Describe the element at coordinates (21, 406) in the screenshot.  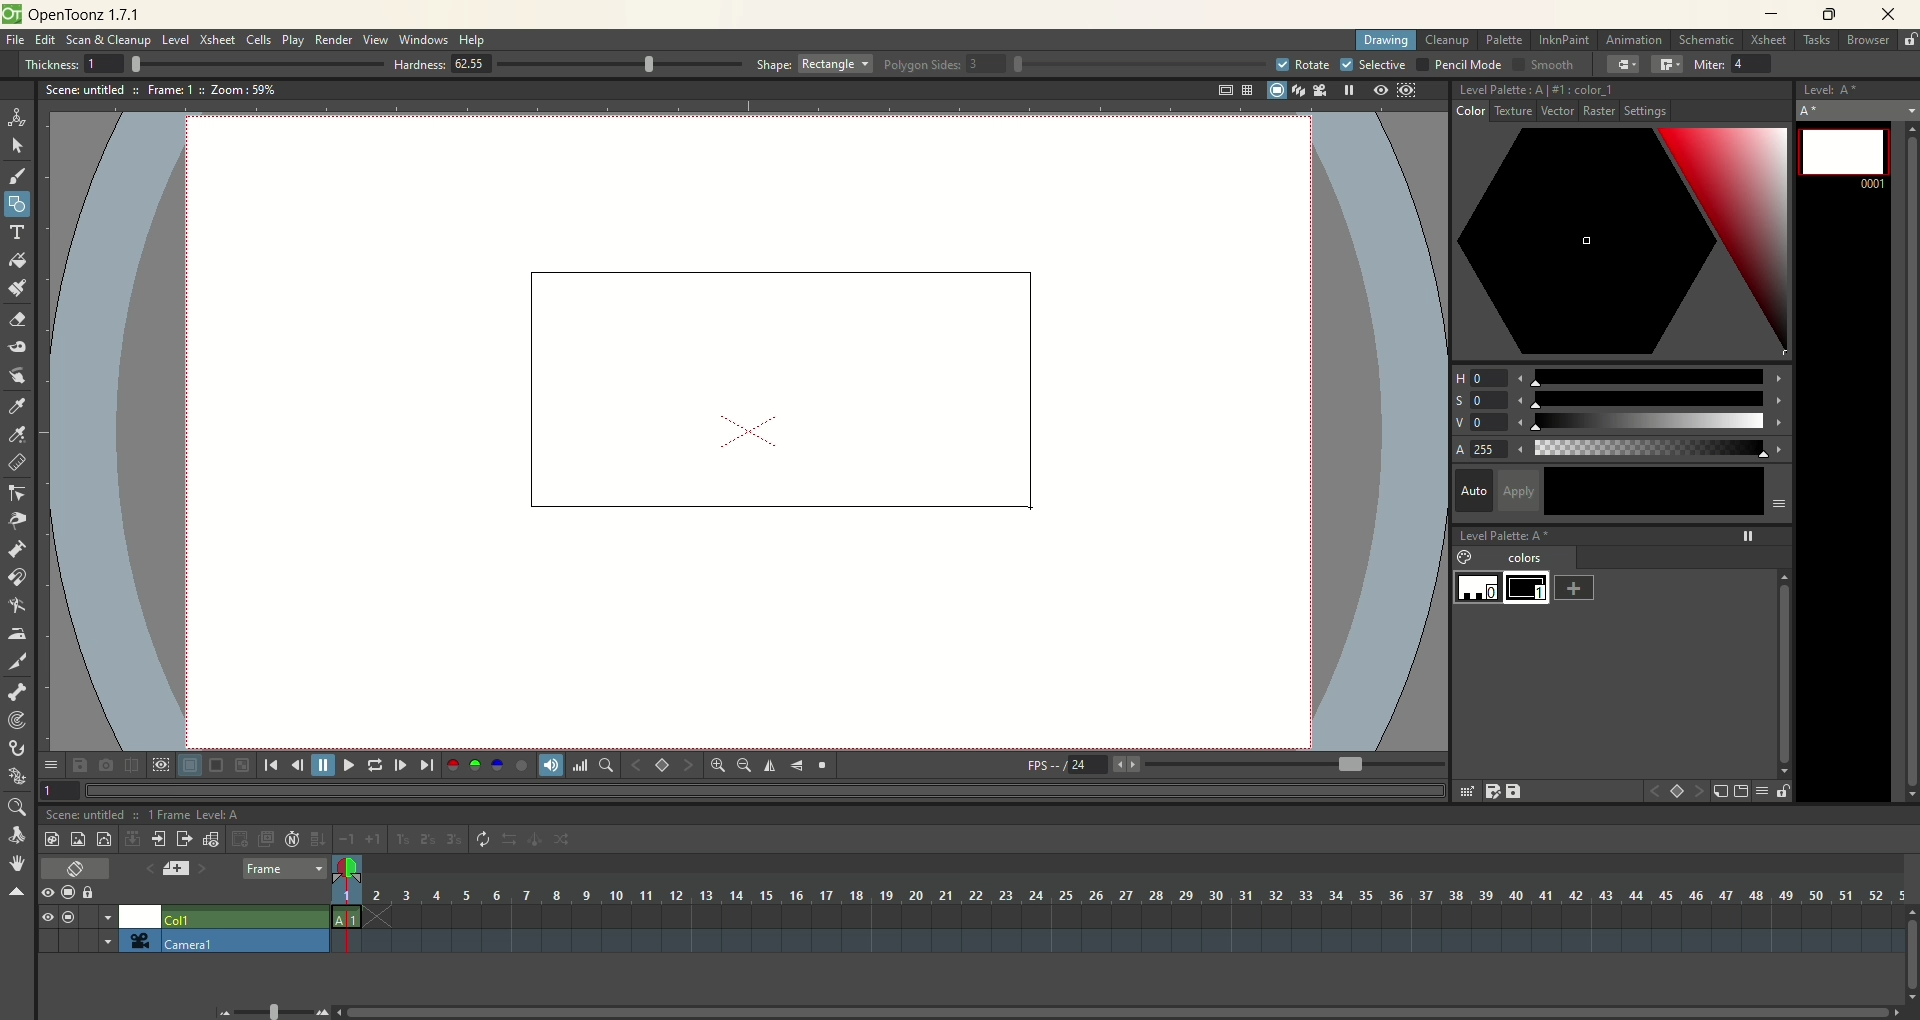
I see `style picker` at that location.